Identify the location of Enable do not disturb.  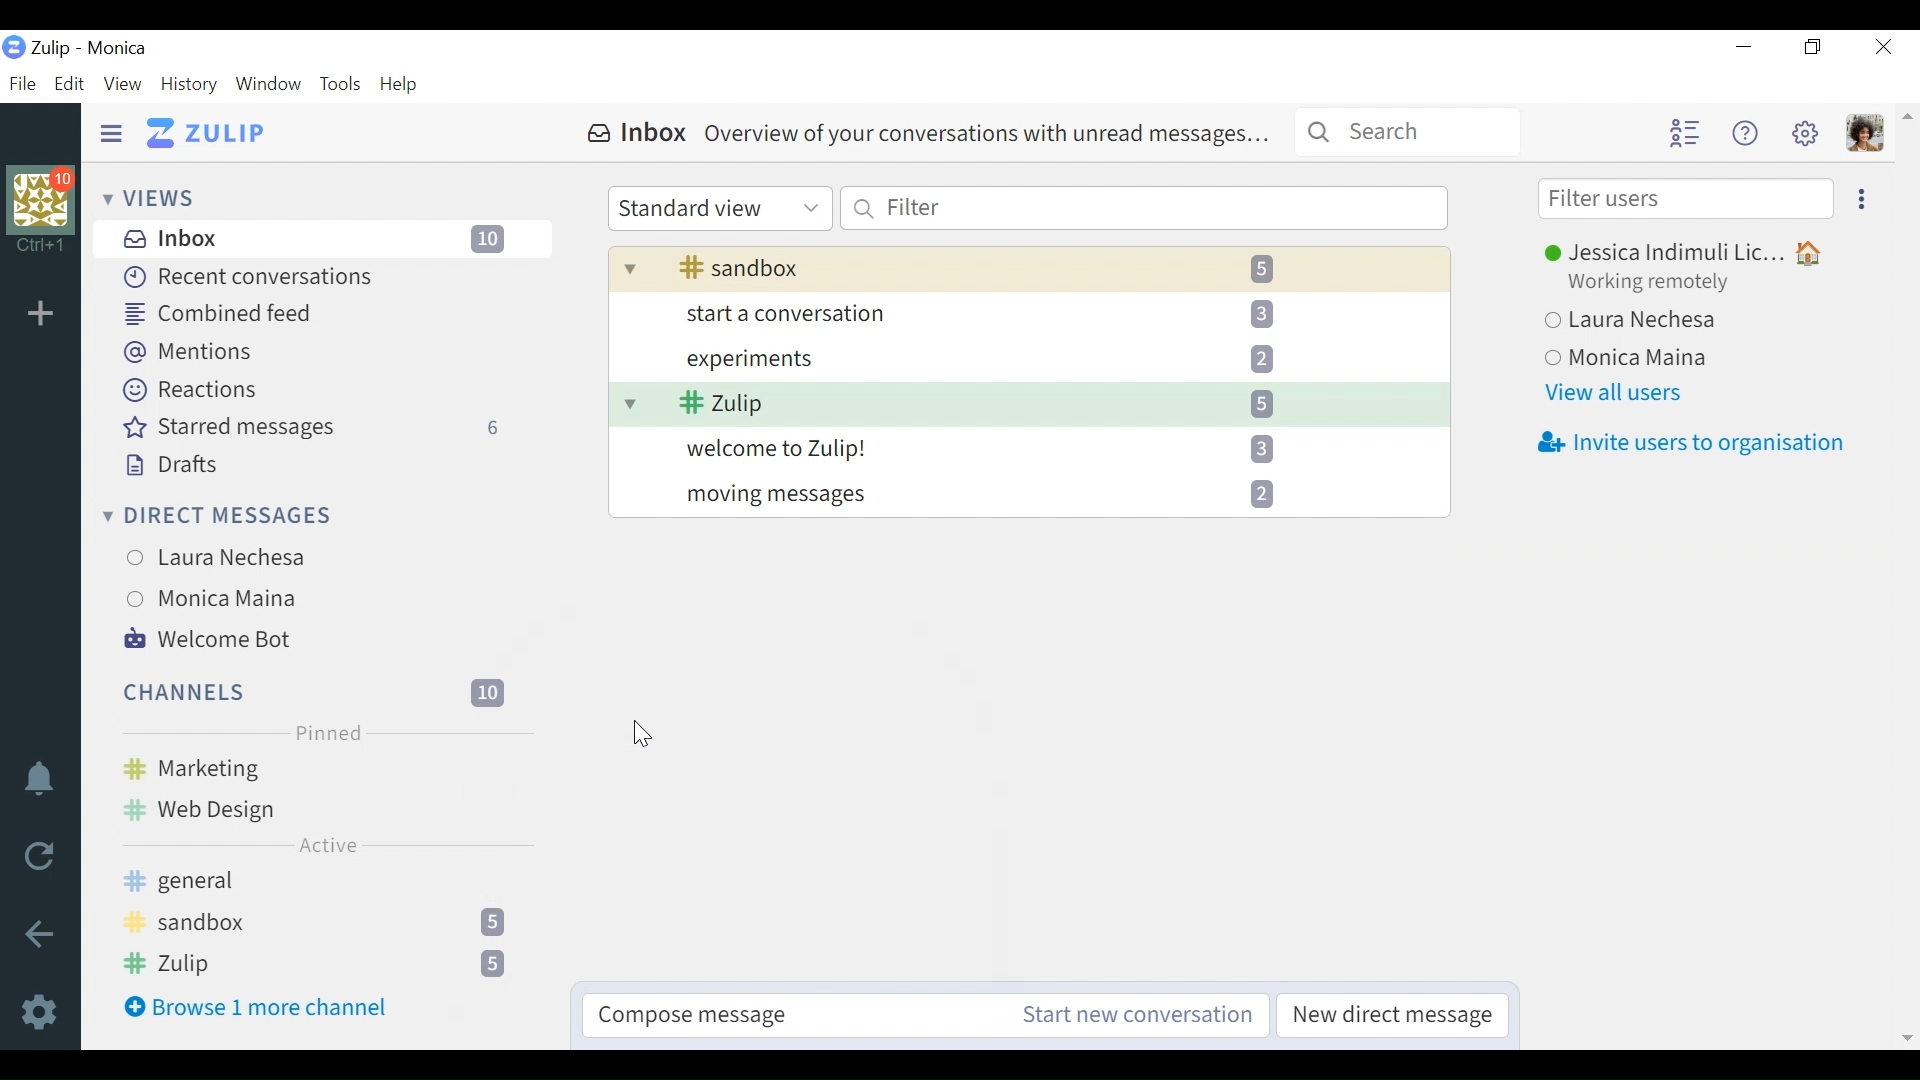
(44, 782).